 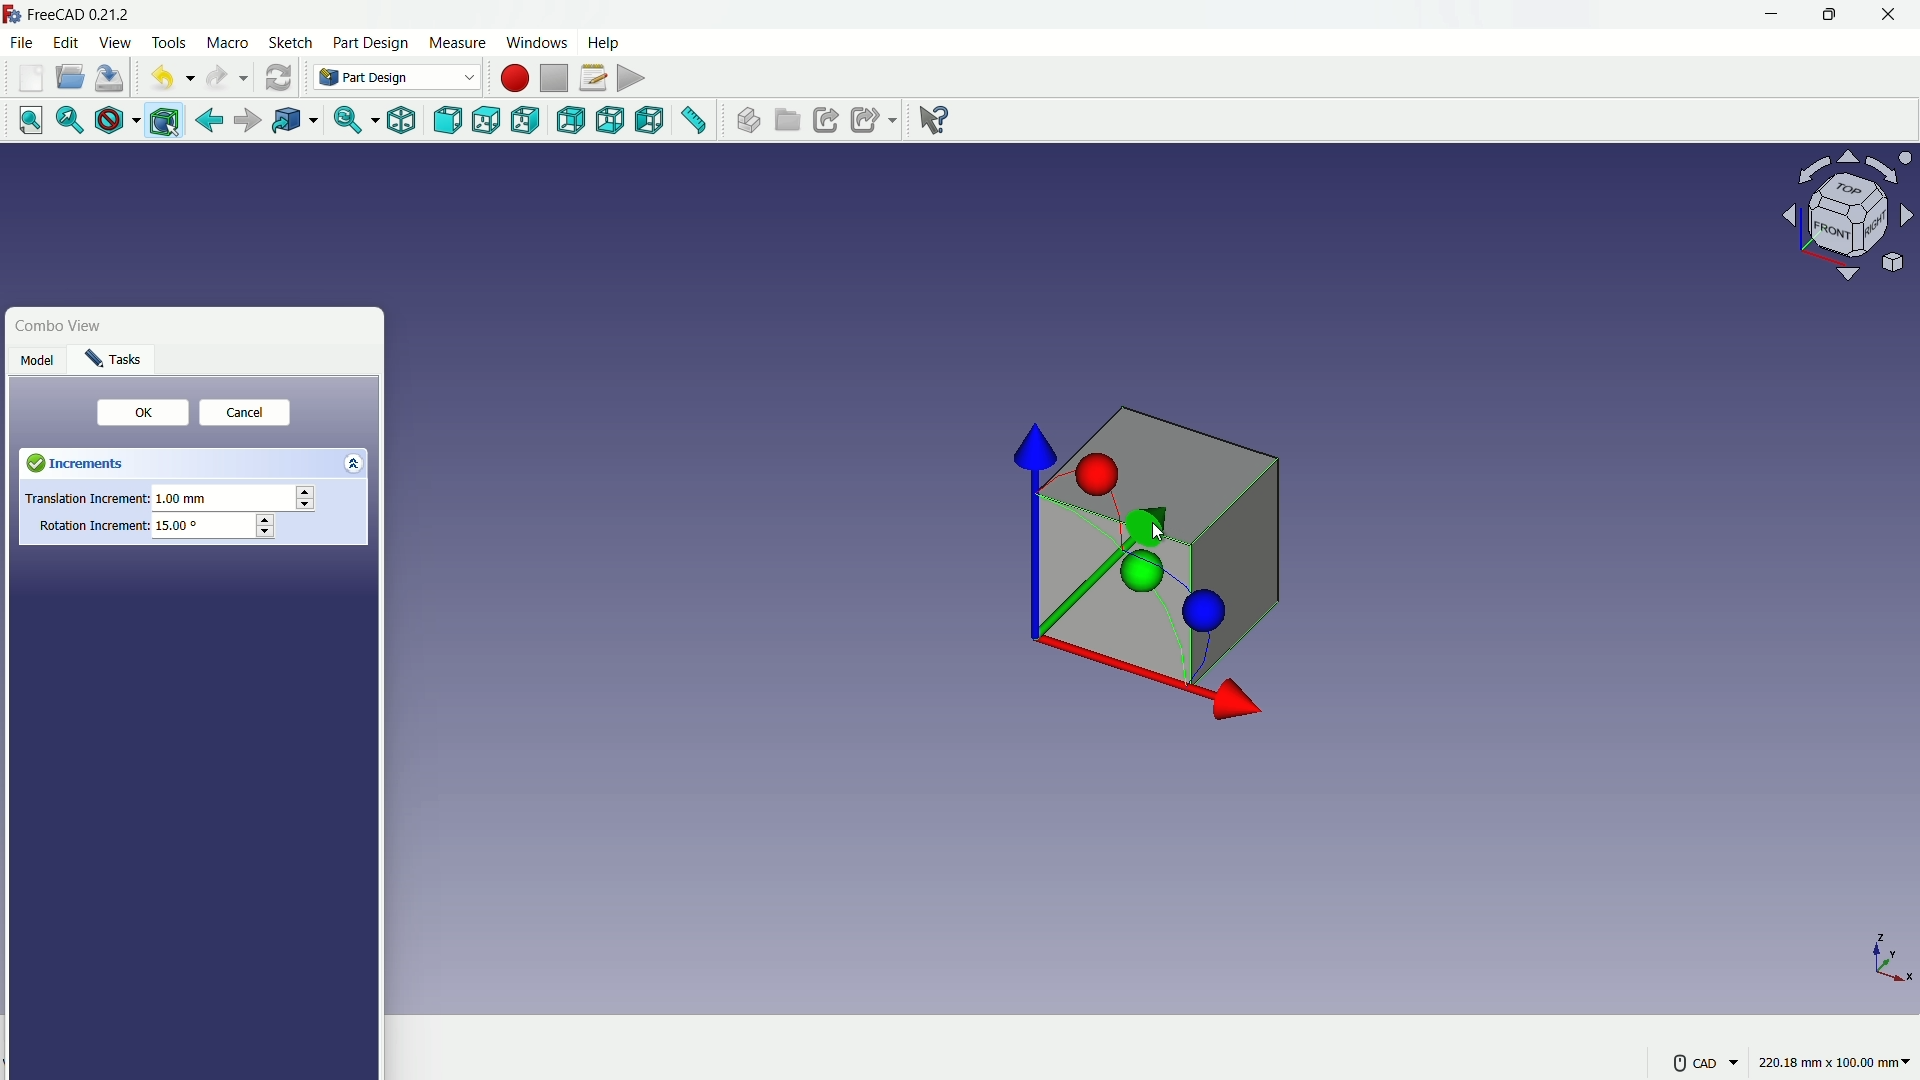 I want to click on Translation Increment:, so click(x=84, y=501).